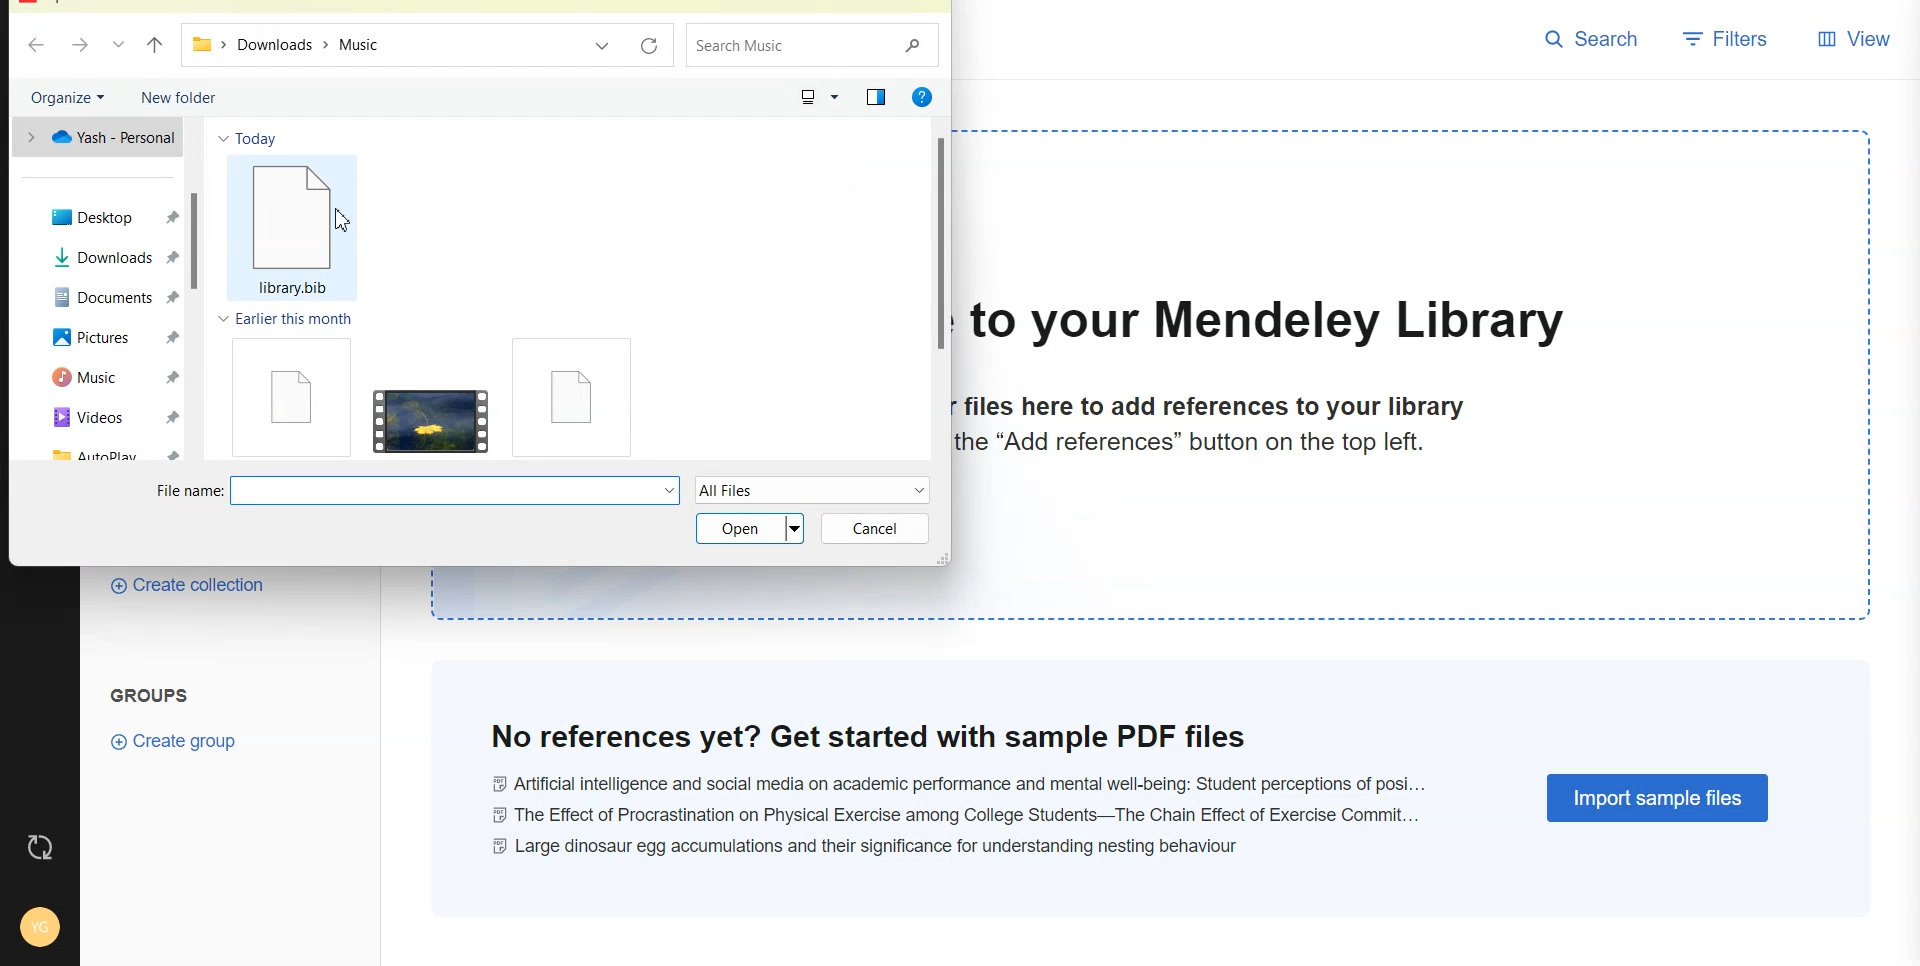  What do you see at coordinates (877, 528) in the screenshot?
I see `Cancel` at bounding box center [877, 528].